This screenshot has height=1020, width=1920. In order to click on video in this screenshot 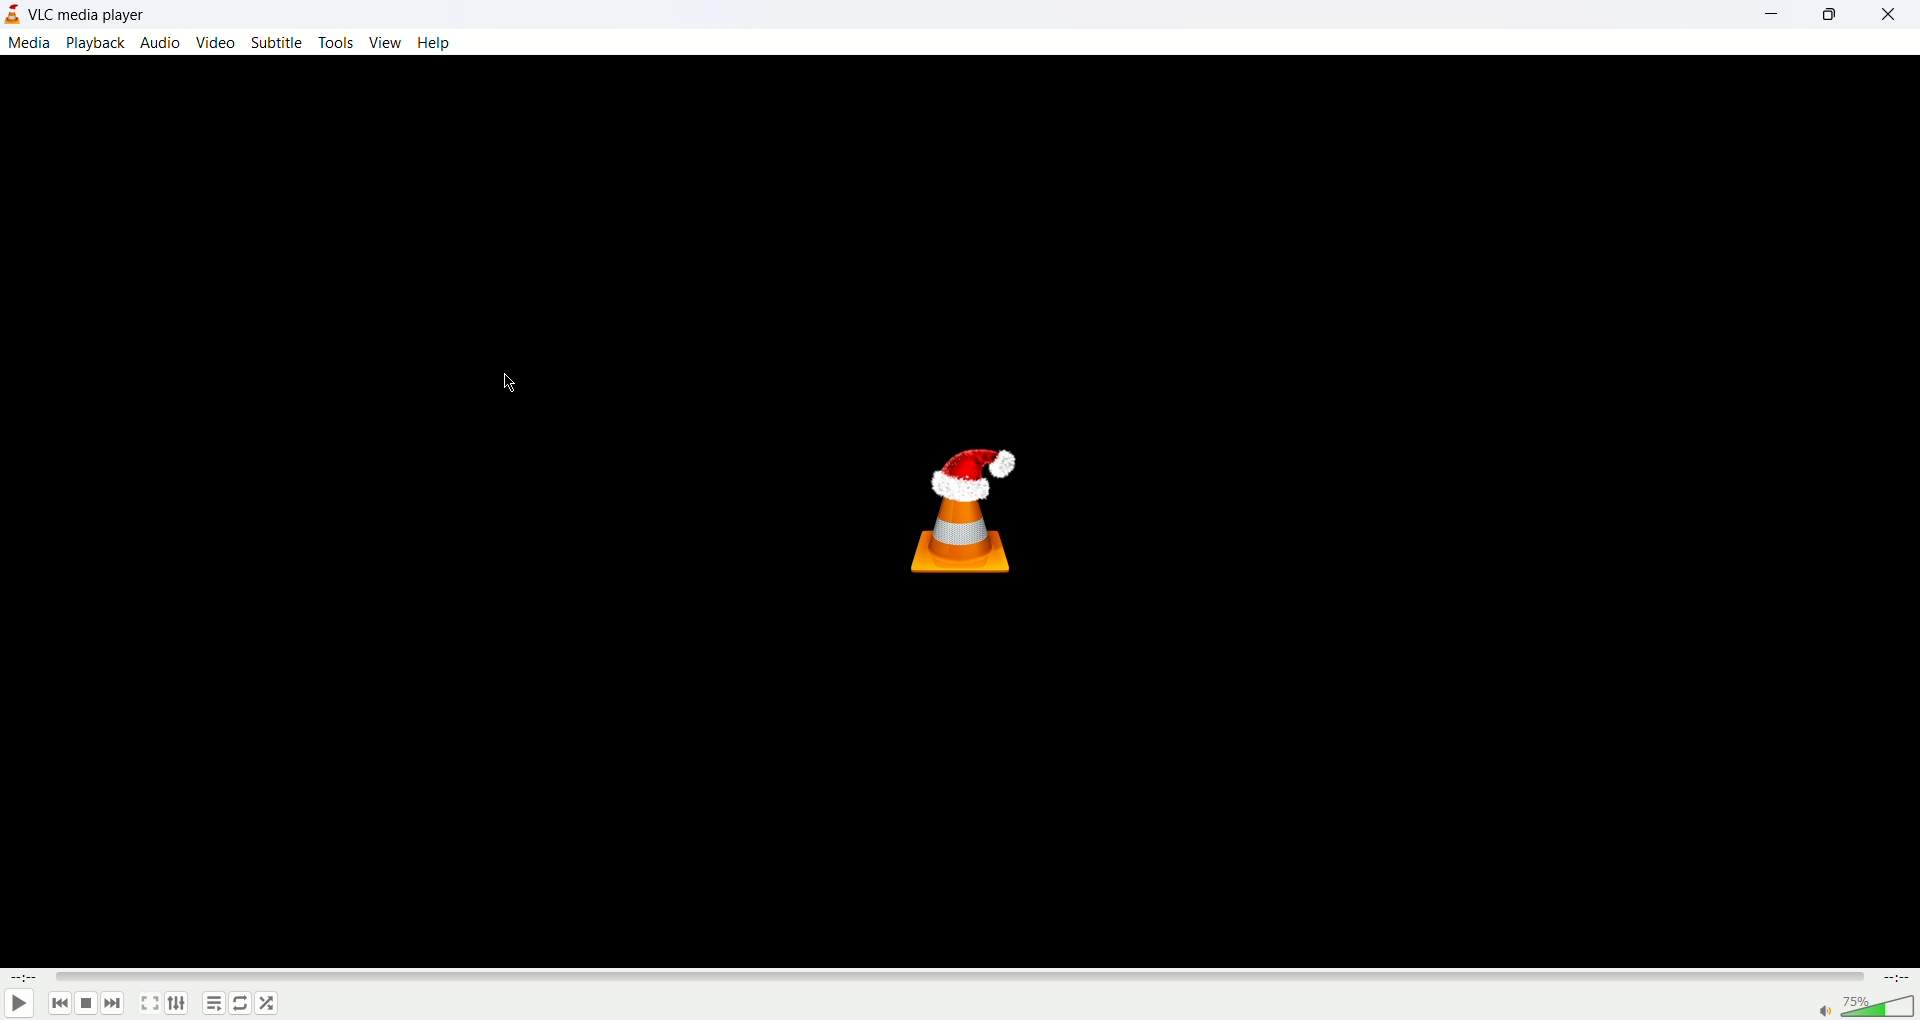, I will do `click(215, 43)`.